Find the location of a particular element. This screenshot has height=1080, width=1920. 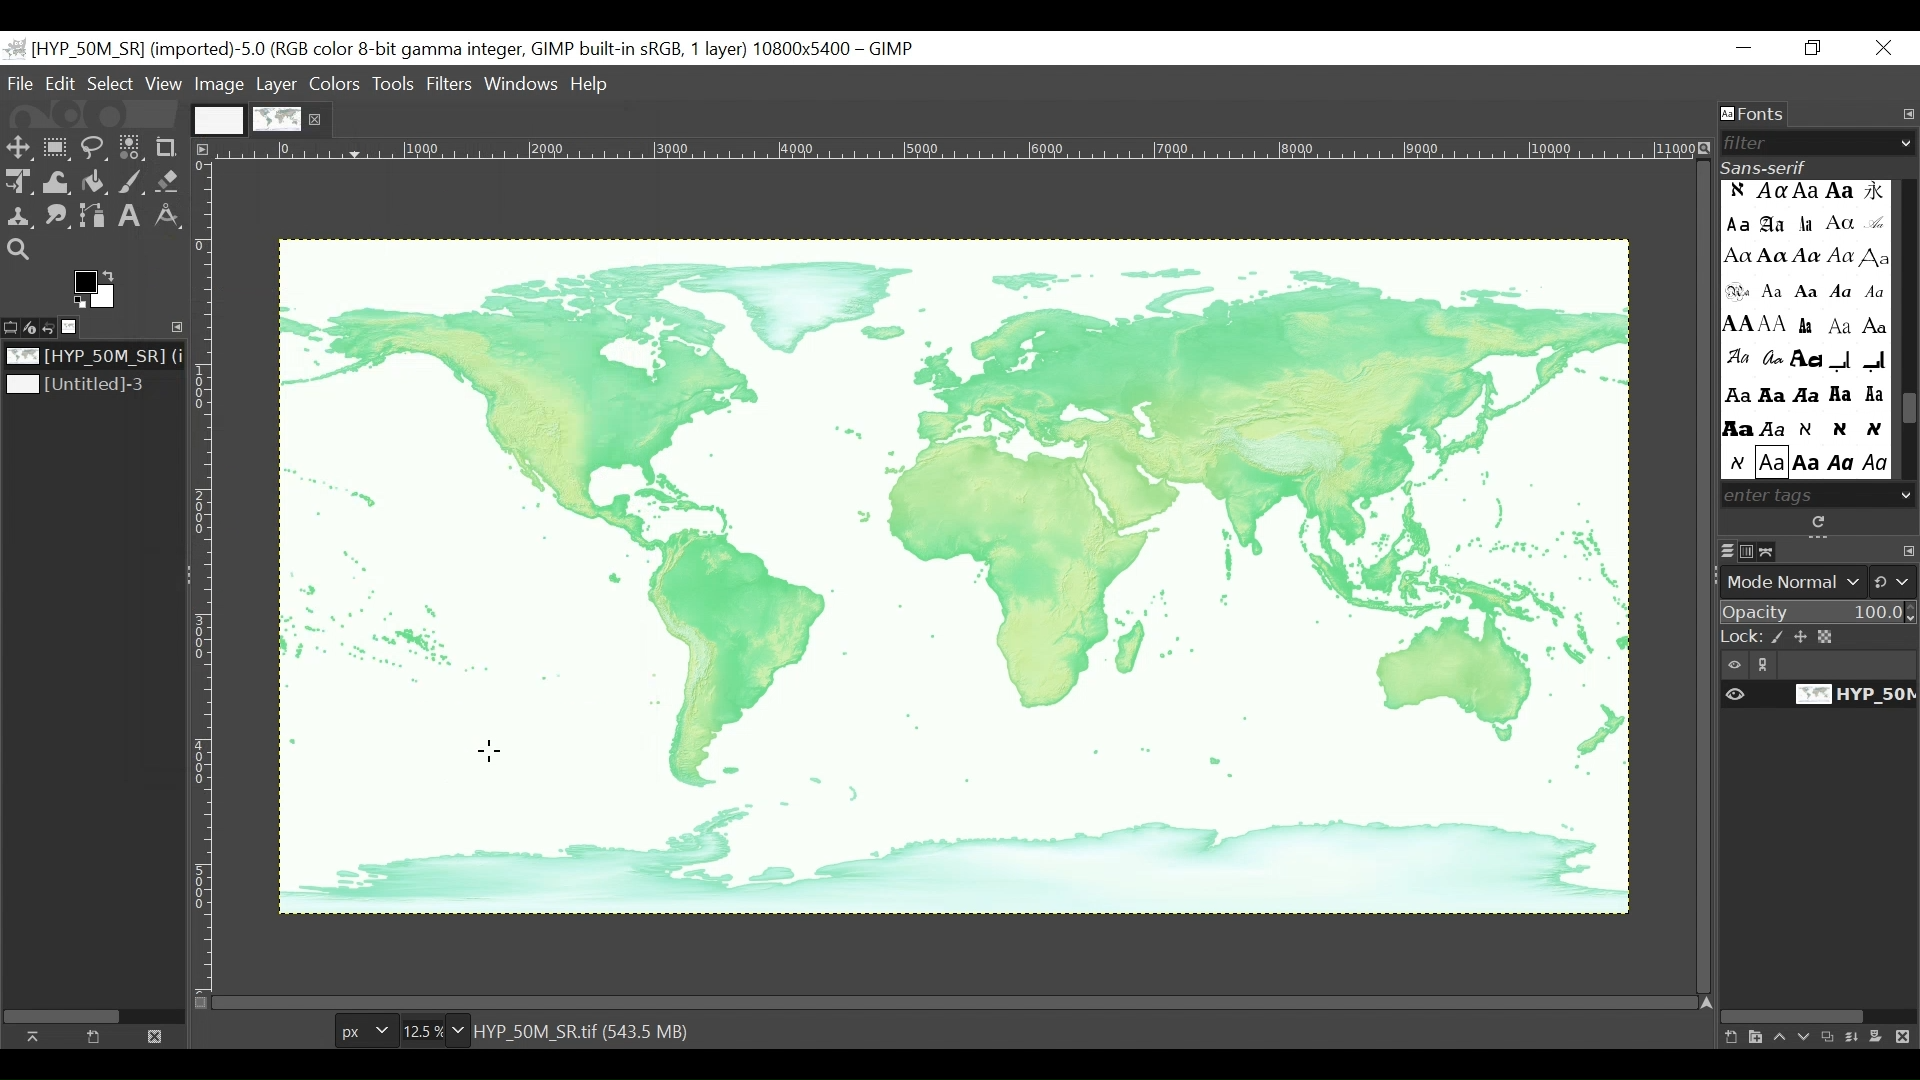

Paintbrush Tool is located at coordinates (133, 185).